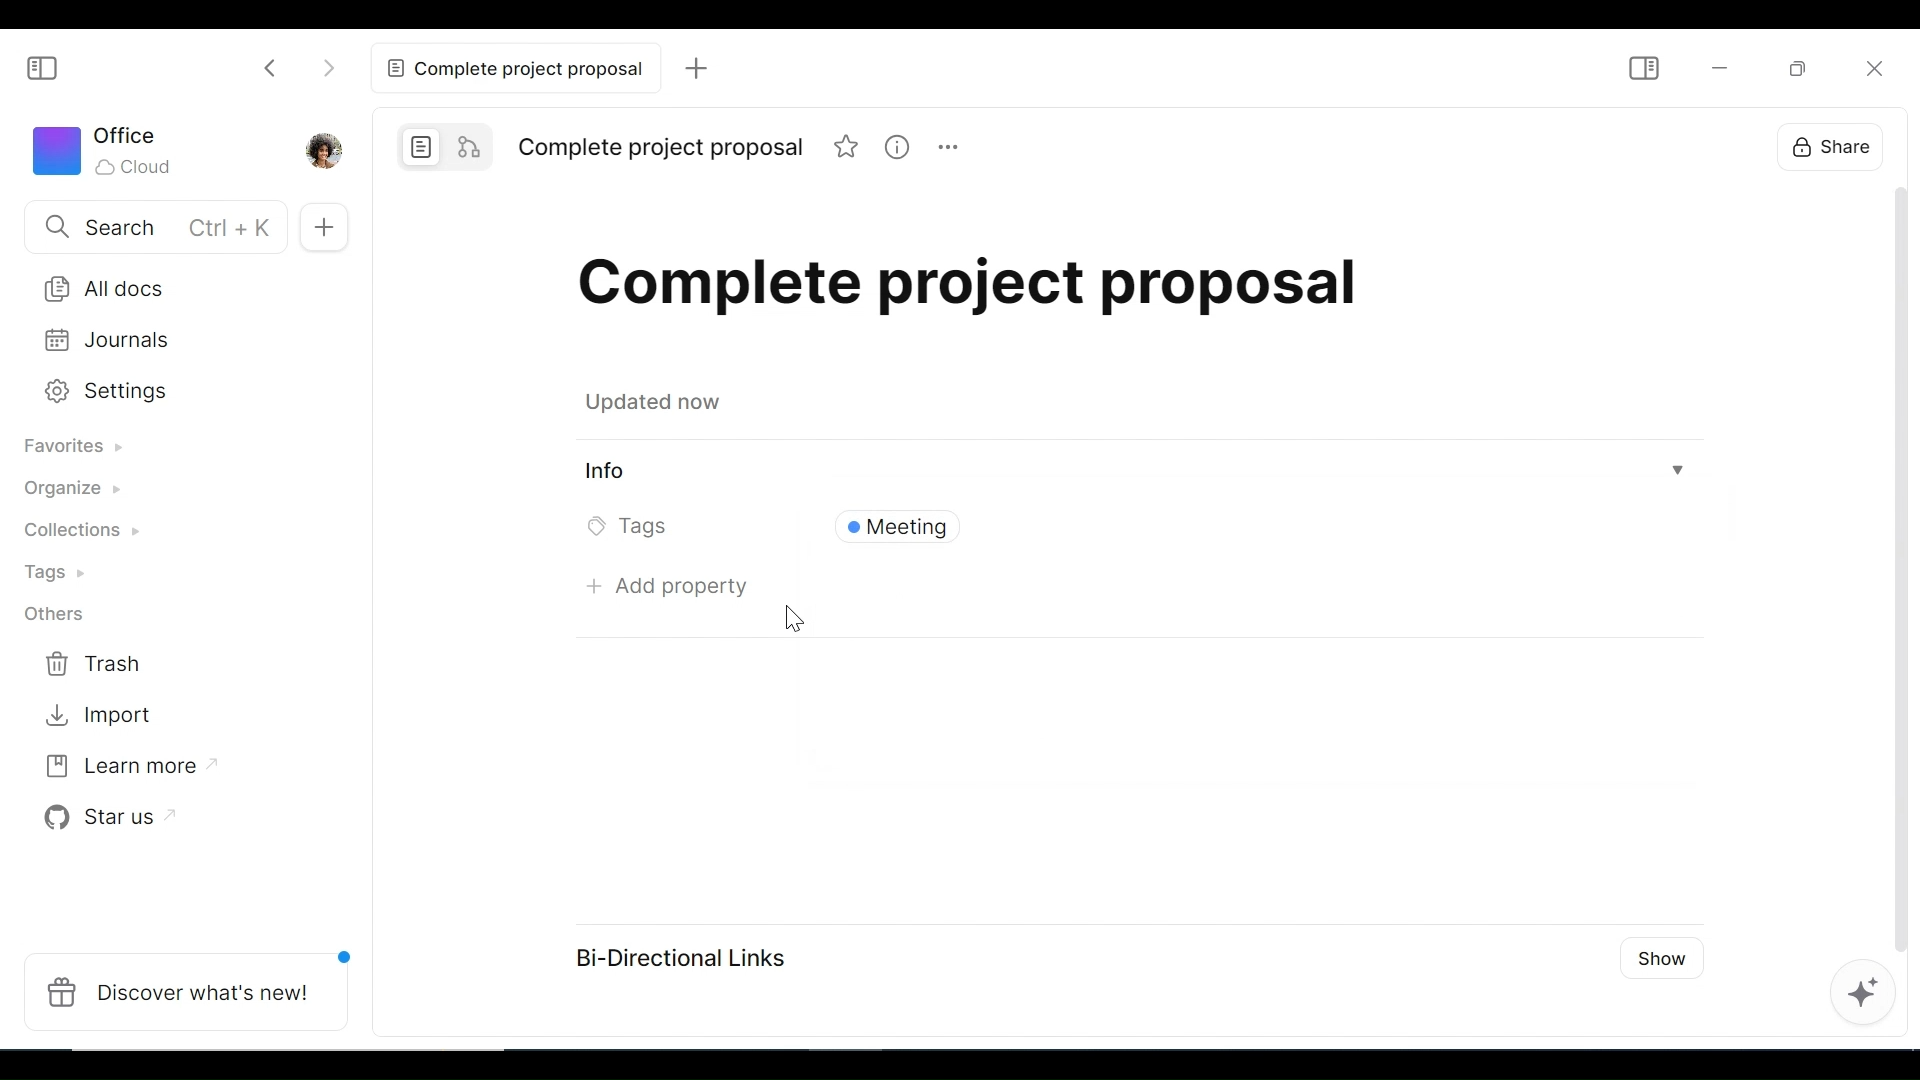 This screenshot has width=1920, height=1080. What do you see at coordinates (794, 616) in the screenshot?
I see `cursor` at bounding box center [794, 616].